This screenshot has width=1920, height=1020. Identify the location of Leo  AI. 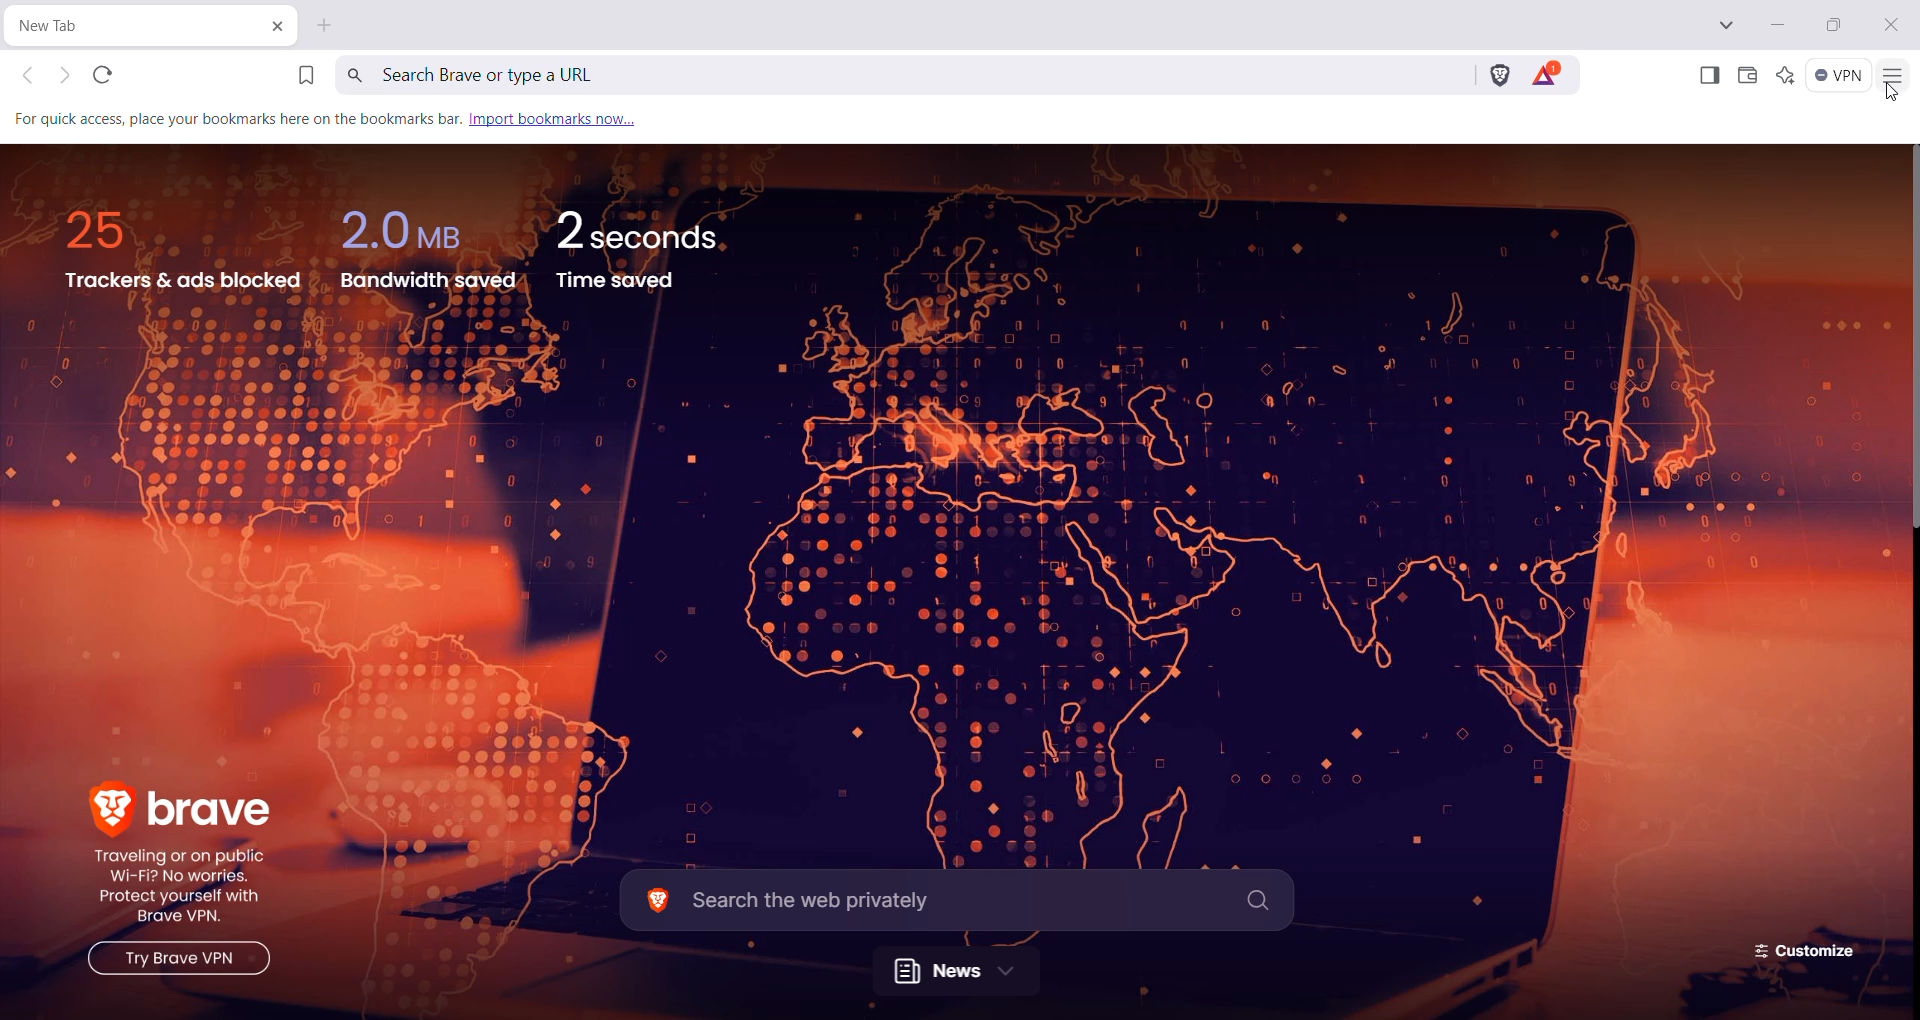
(1784, 74).